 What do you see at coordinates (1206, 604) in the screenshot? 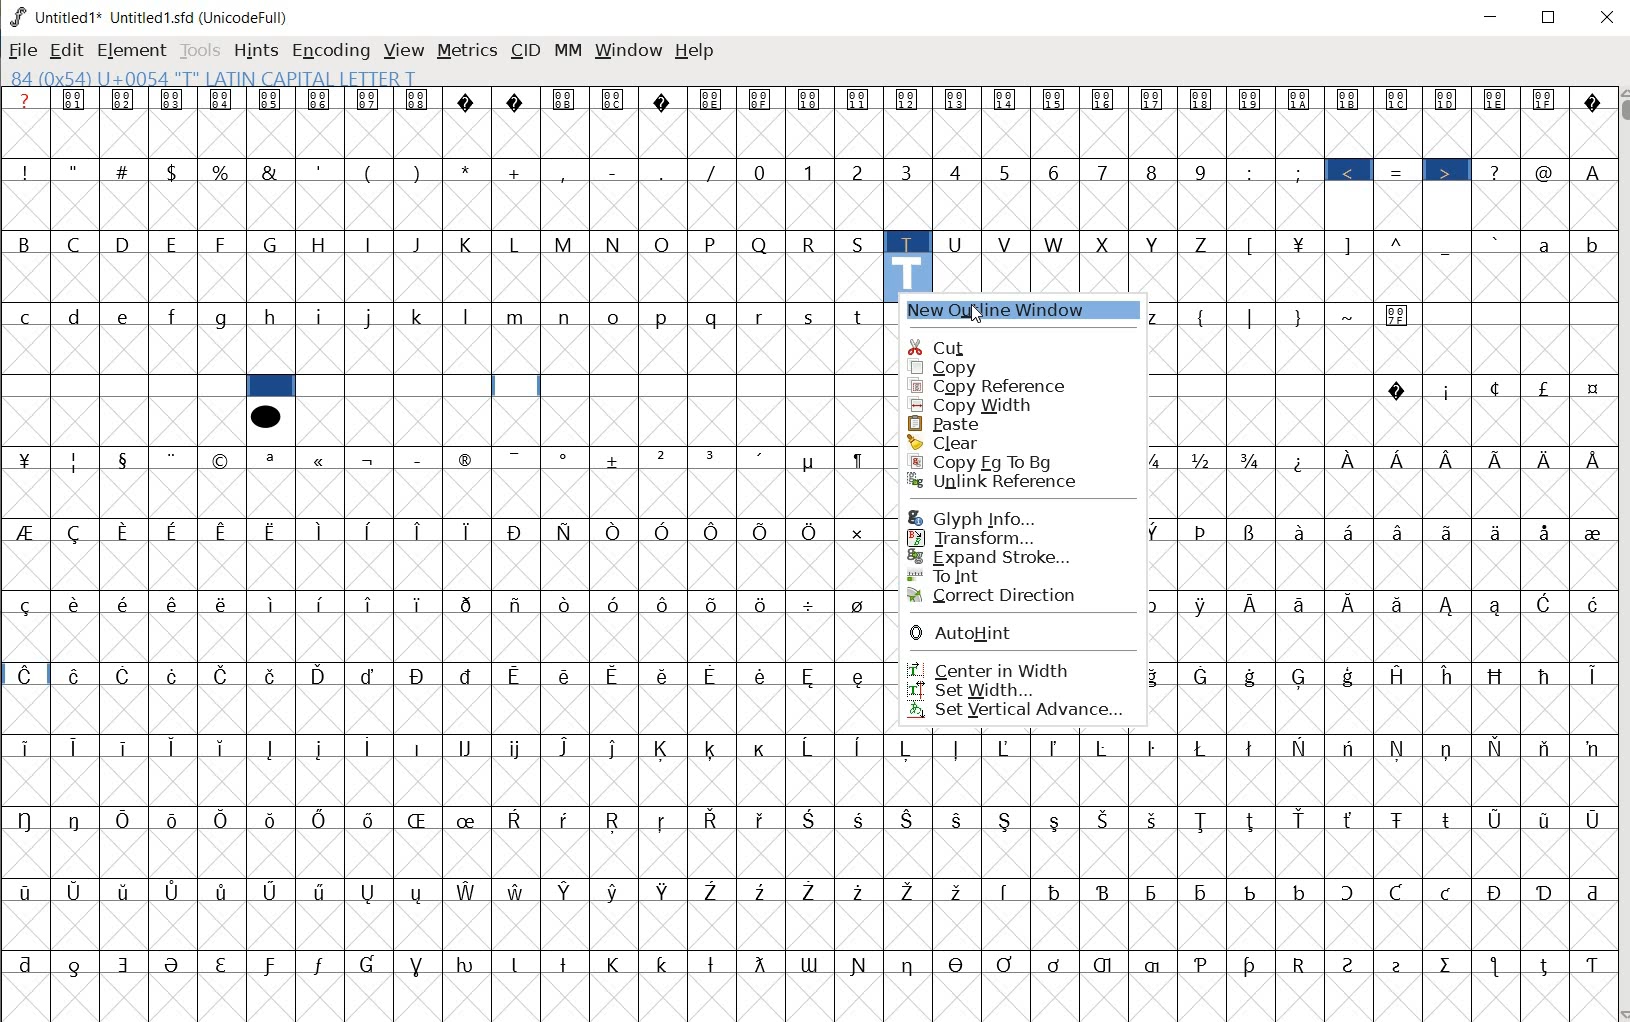
I see `Symbol` at bounding box center [1206, 604].